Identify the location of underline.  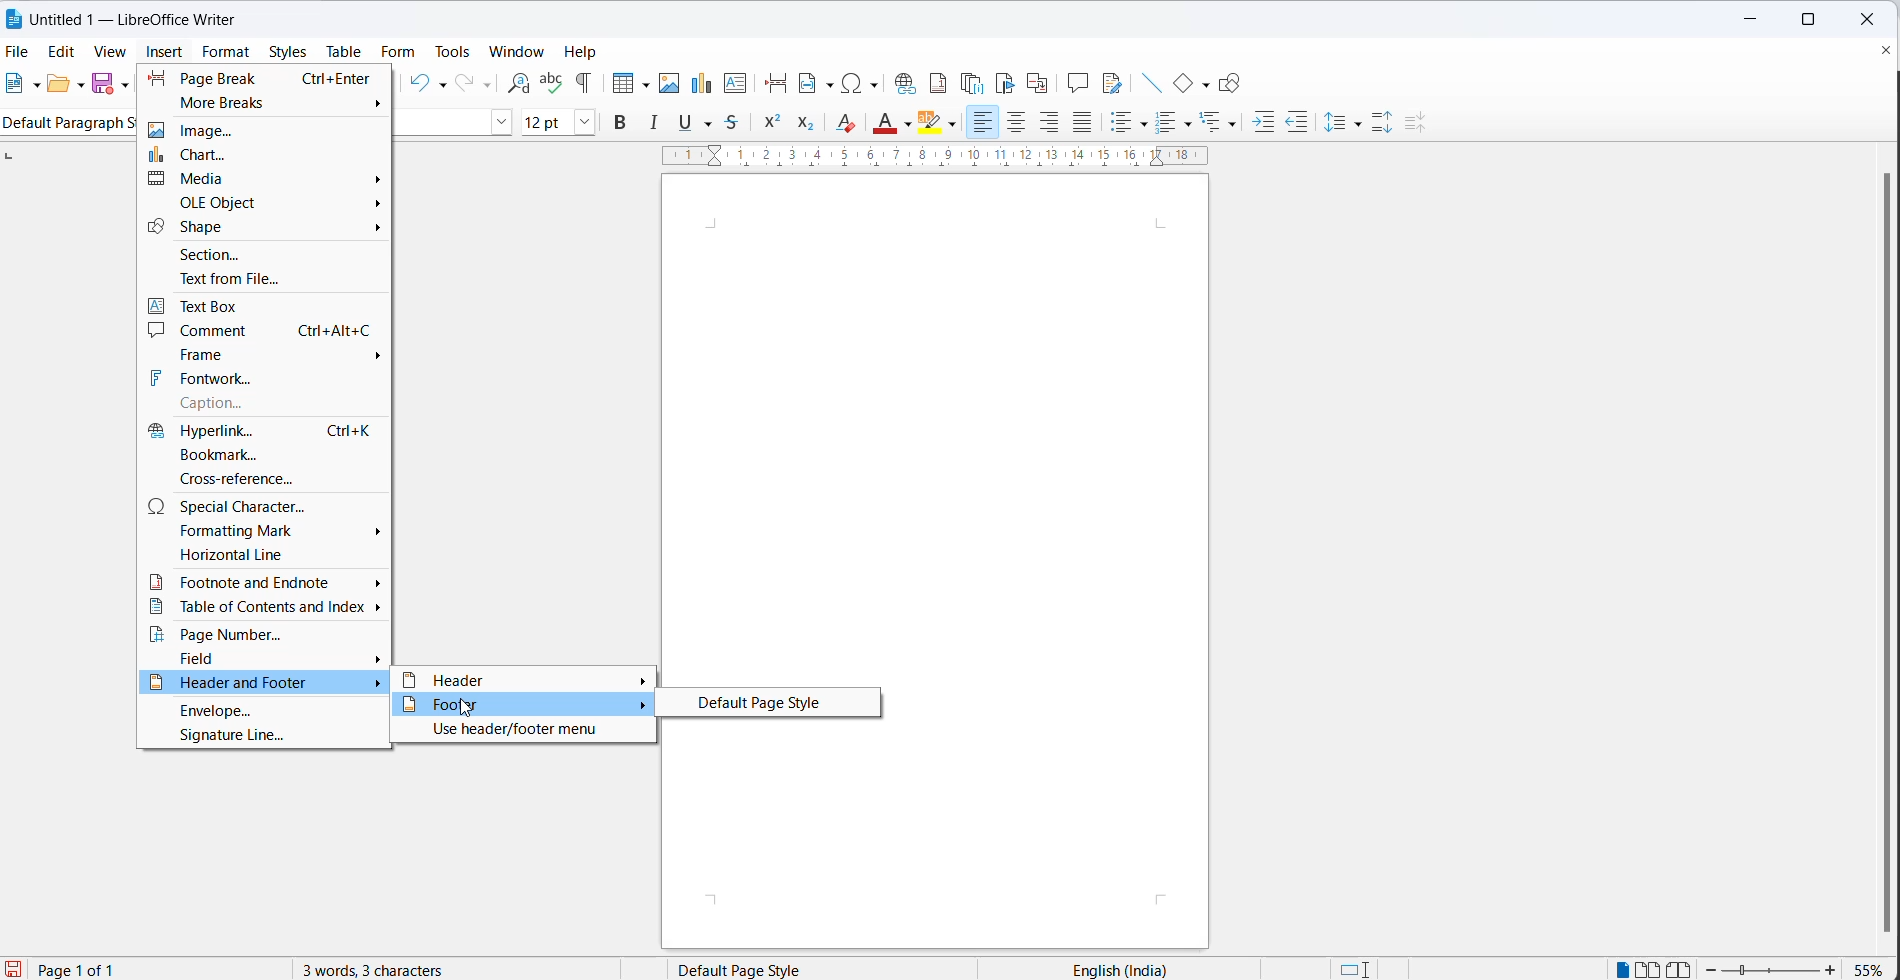
(687, 123).